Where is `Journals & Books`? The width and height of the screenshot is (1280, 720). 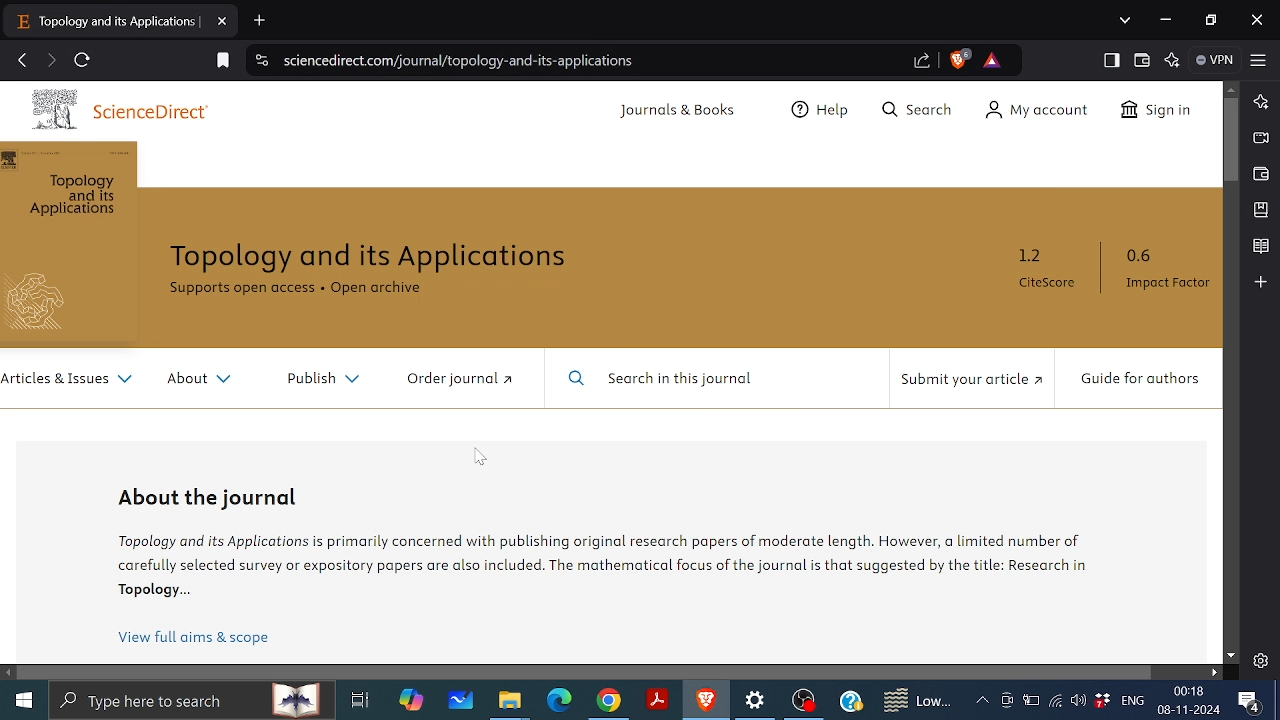
Journals & Books is located at coordinates (681, 112).